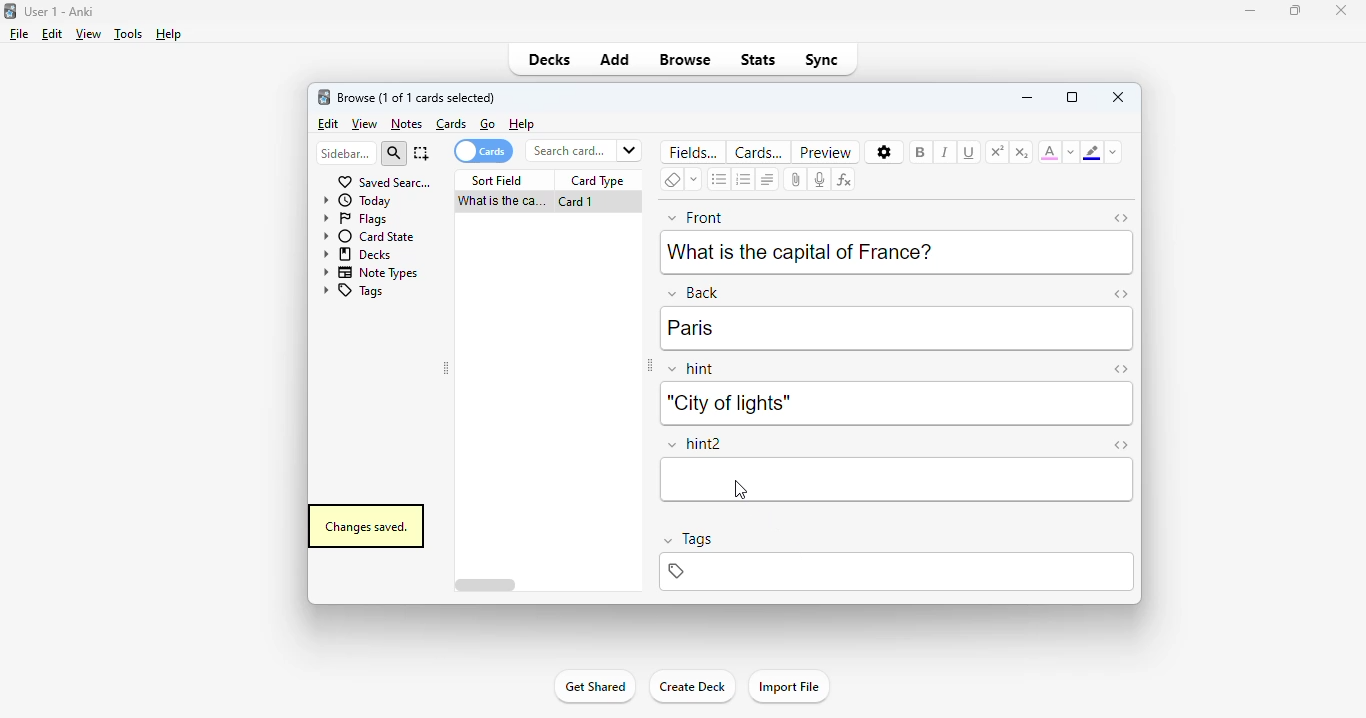  I want to click on select, so click(422, 153).